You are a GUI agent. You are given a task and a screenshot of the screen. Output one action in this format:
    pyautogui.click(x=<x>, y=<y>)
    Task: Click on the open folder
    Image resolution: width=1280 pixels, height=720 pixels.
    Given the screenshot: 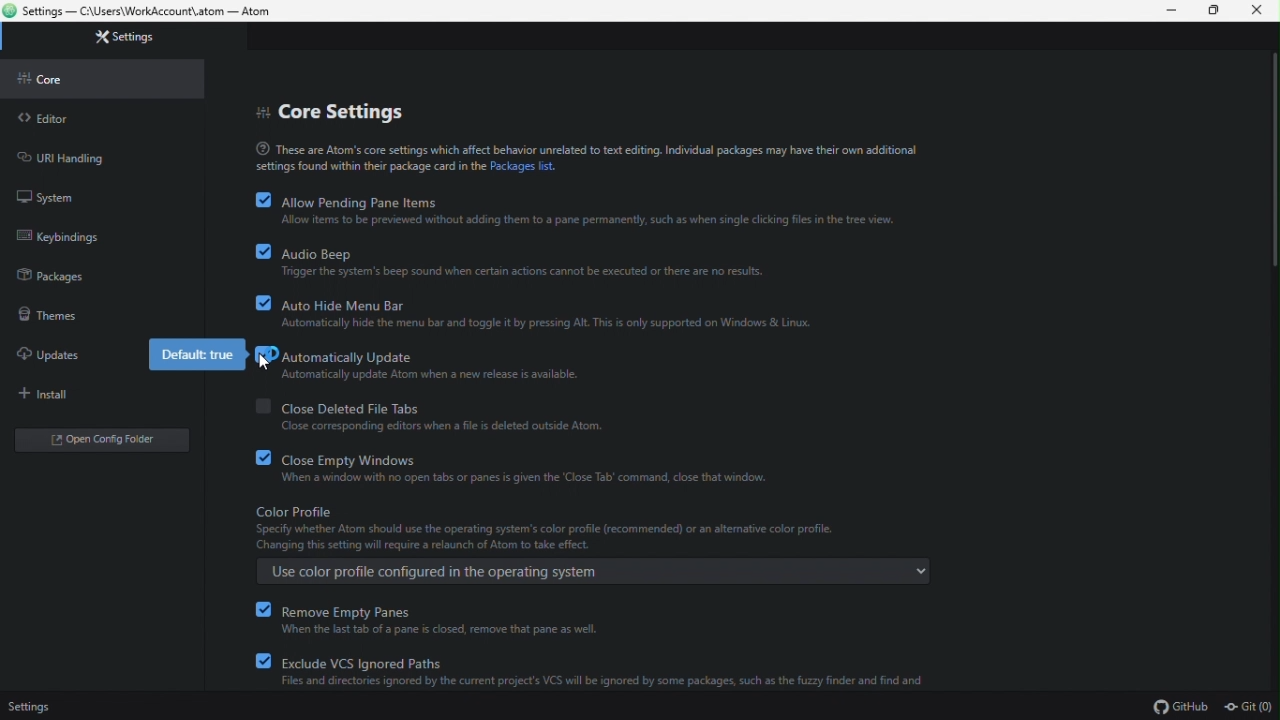 What is the action you would take?
    pyautogui.click(x=88, y=438)
    